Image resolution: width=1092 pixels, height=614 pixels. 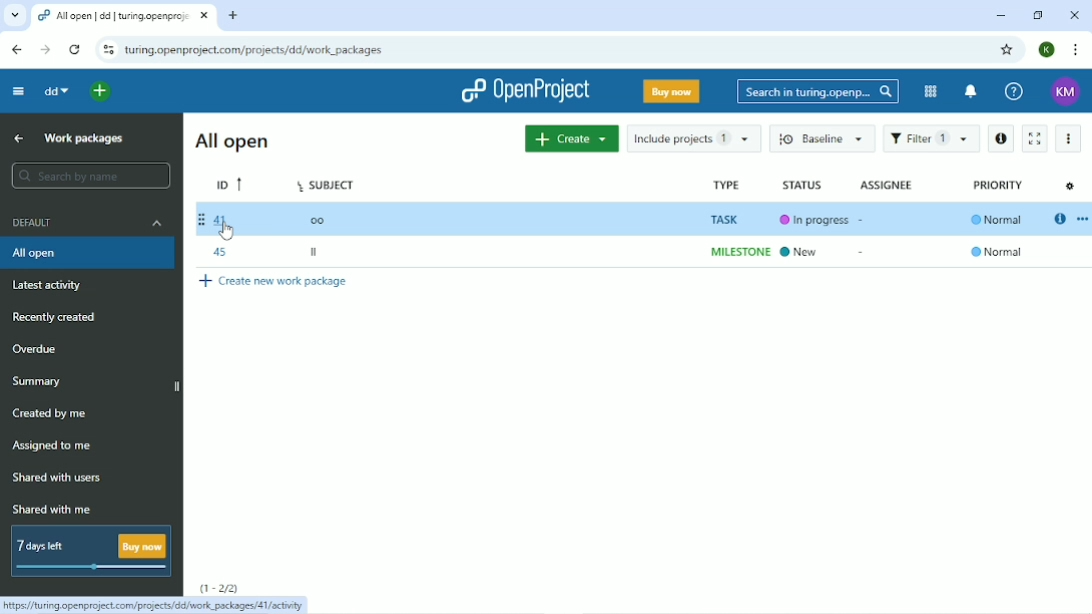 I want to click on Open quicka add menu, so click(x=160, y=93).